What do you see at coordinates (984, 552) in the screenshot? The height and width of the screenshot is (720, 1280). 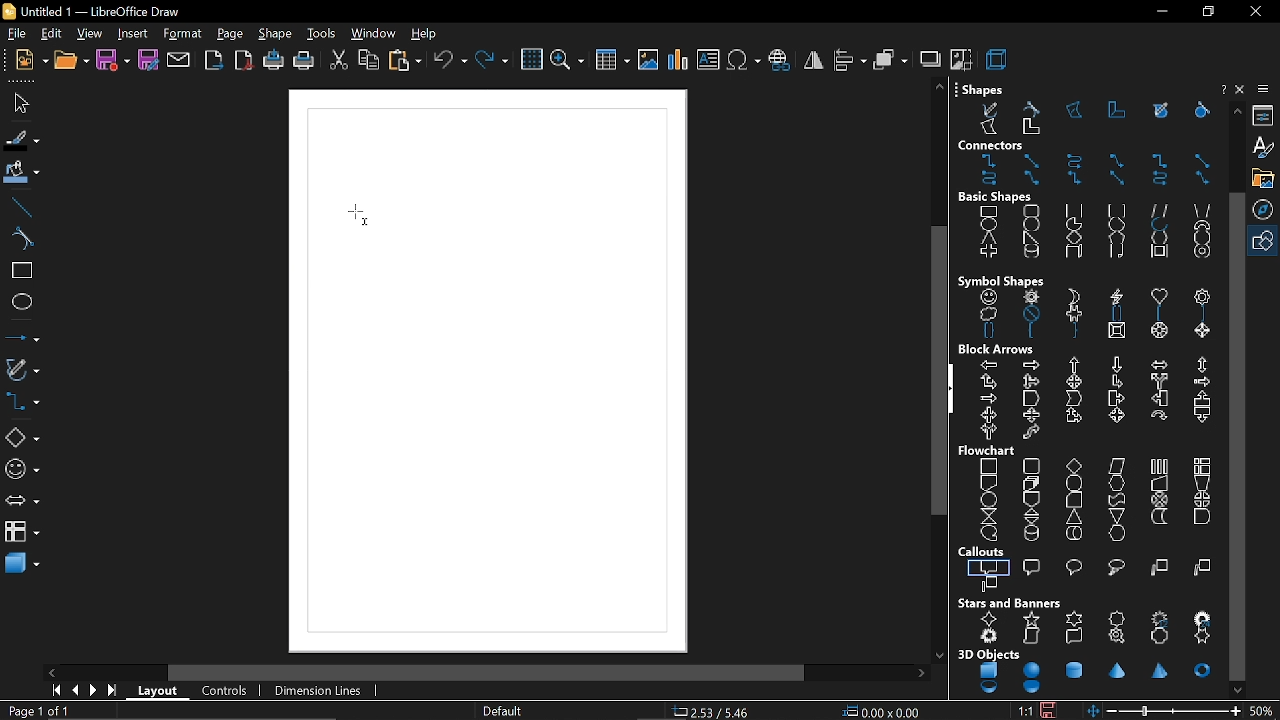 I see `callouts` at bounding box center [984, 552].